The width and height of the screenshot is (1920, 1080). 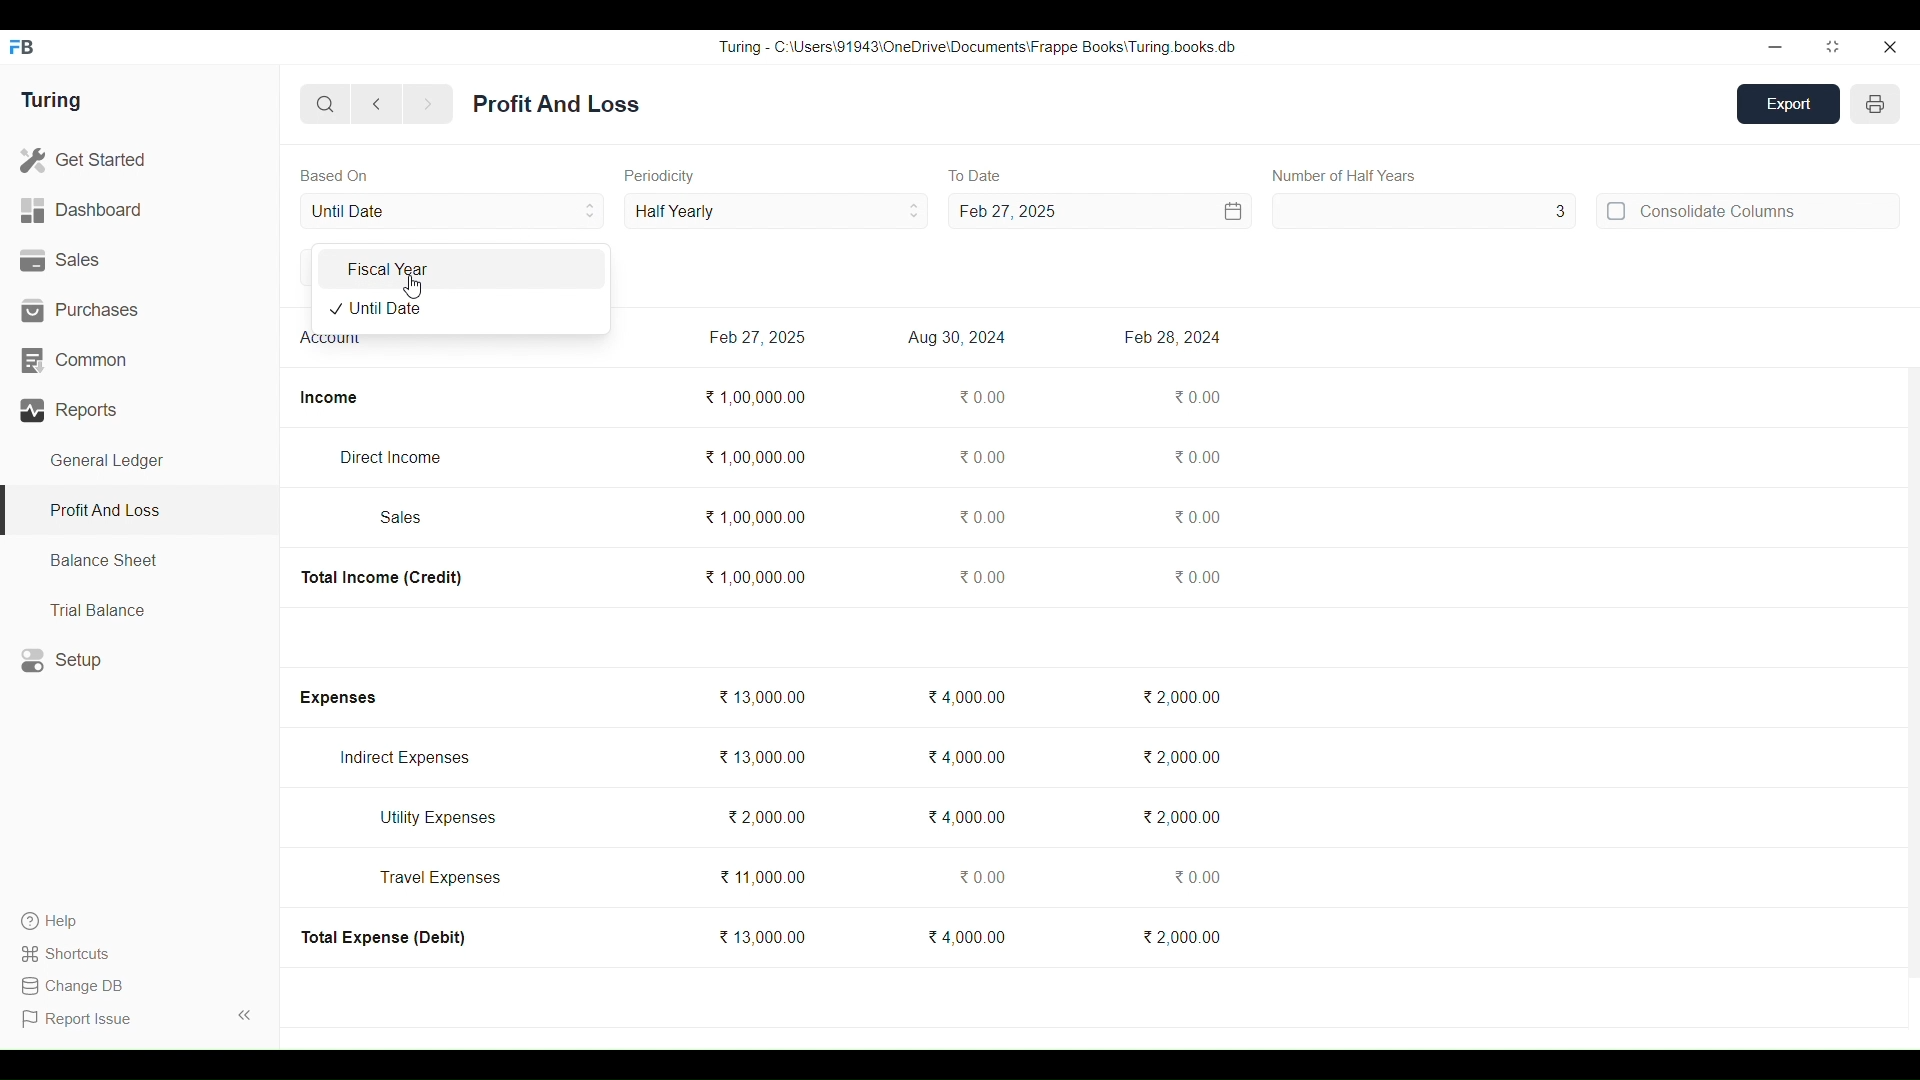 I want to click on Change DB, so click(x=71, y=986).